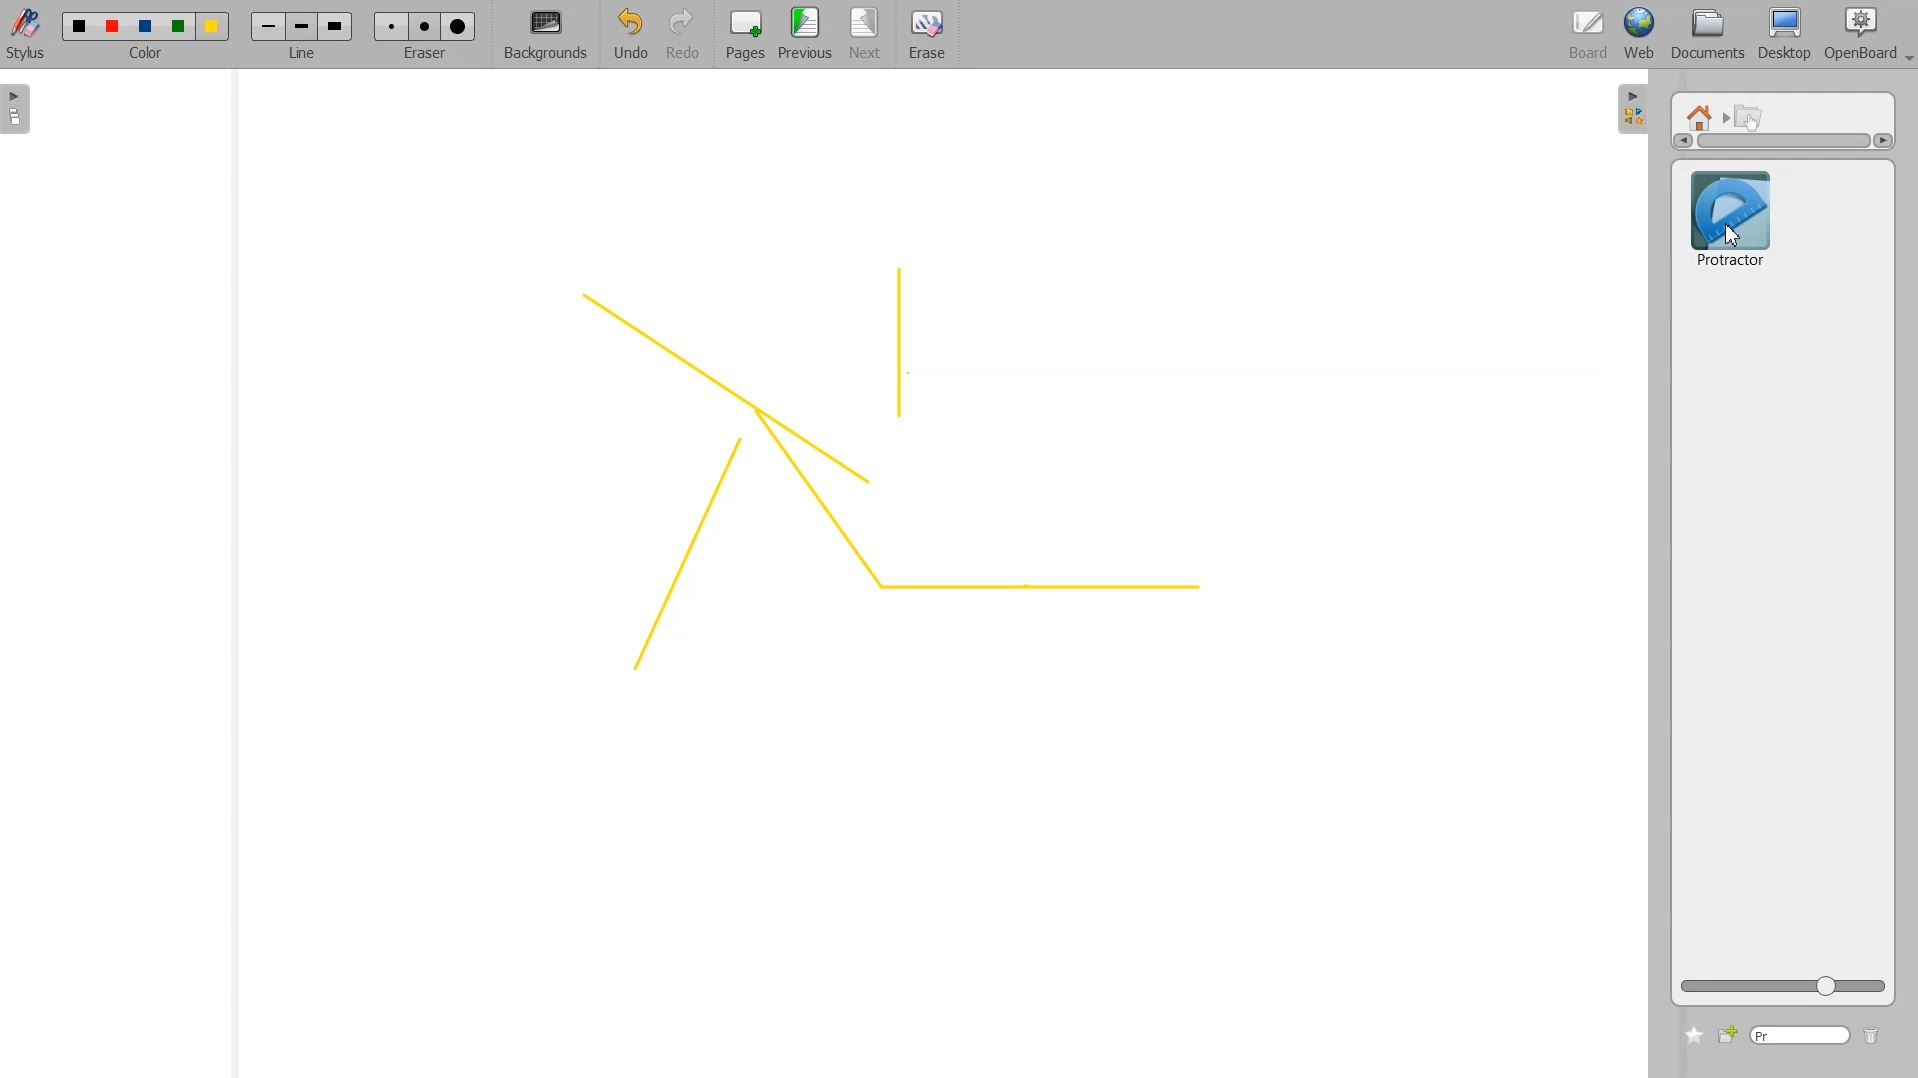 This screenshot has height=1078, width=1918. I want to click on eraser, so click(422, 59).